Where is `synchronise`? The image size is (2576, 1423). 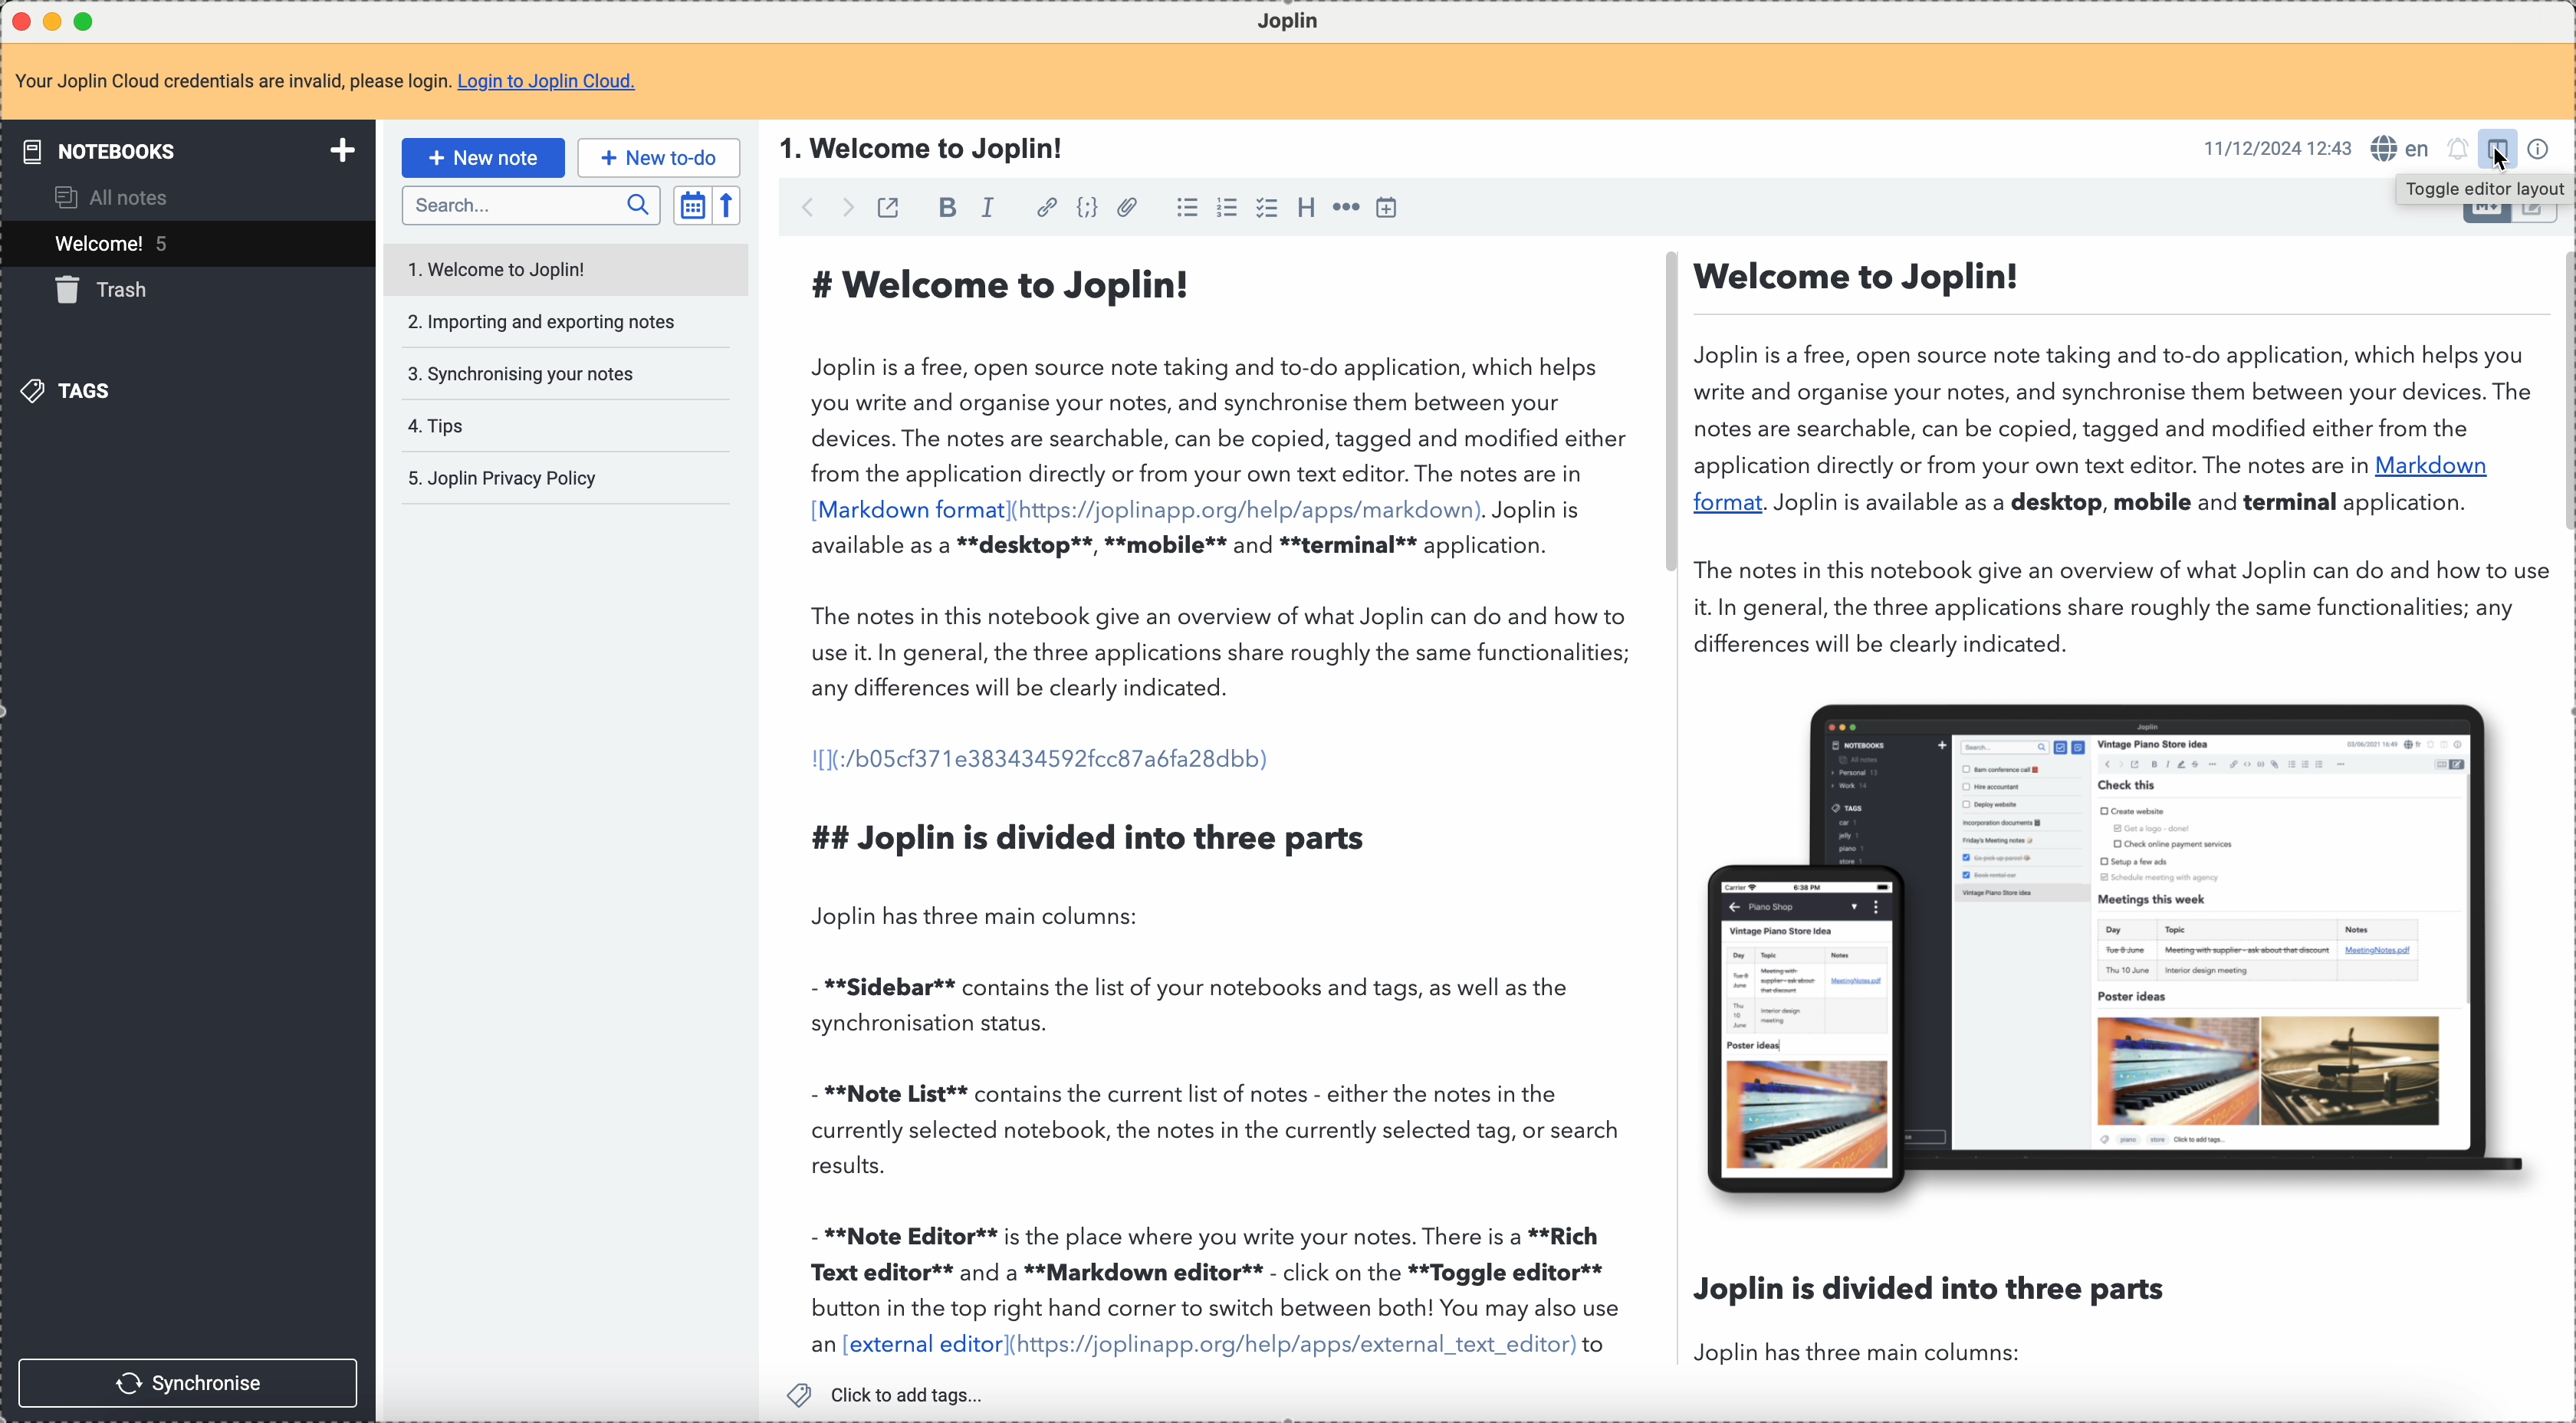 synchronise is located at coordinates (190, 1382).